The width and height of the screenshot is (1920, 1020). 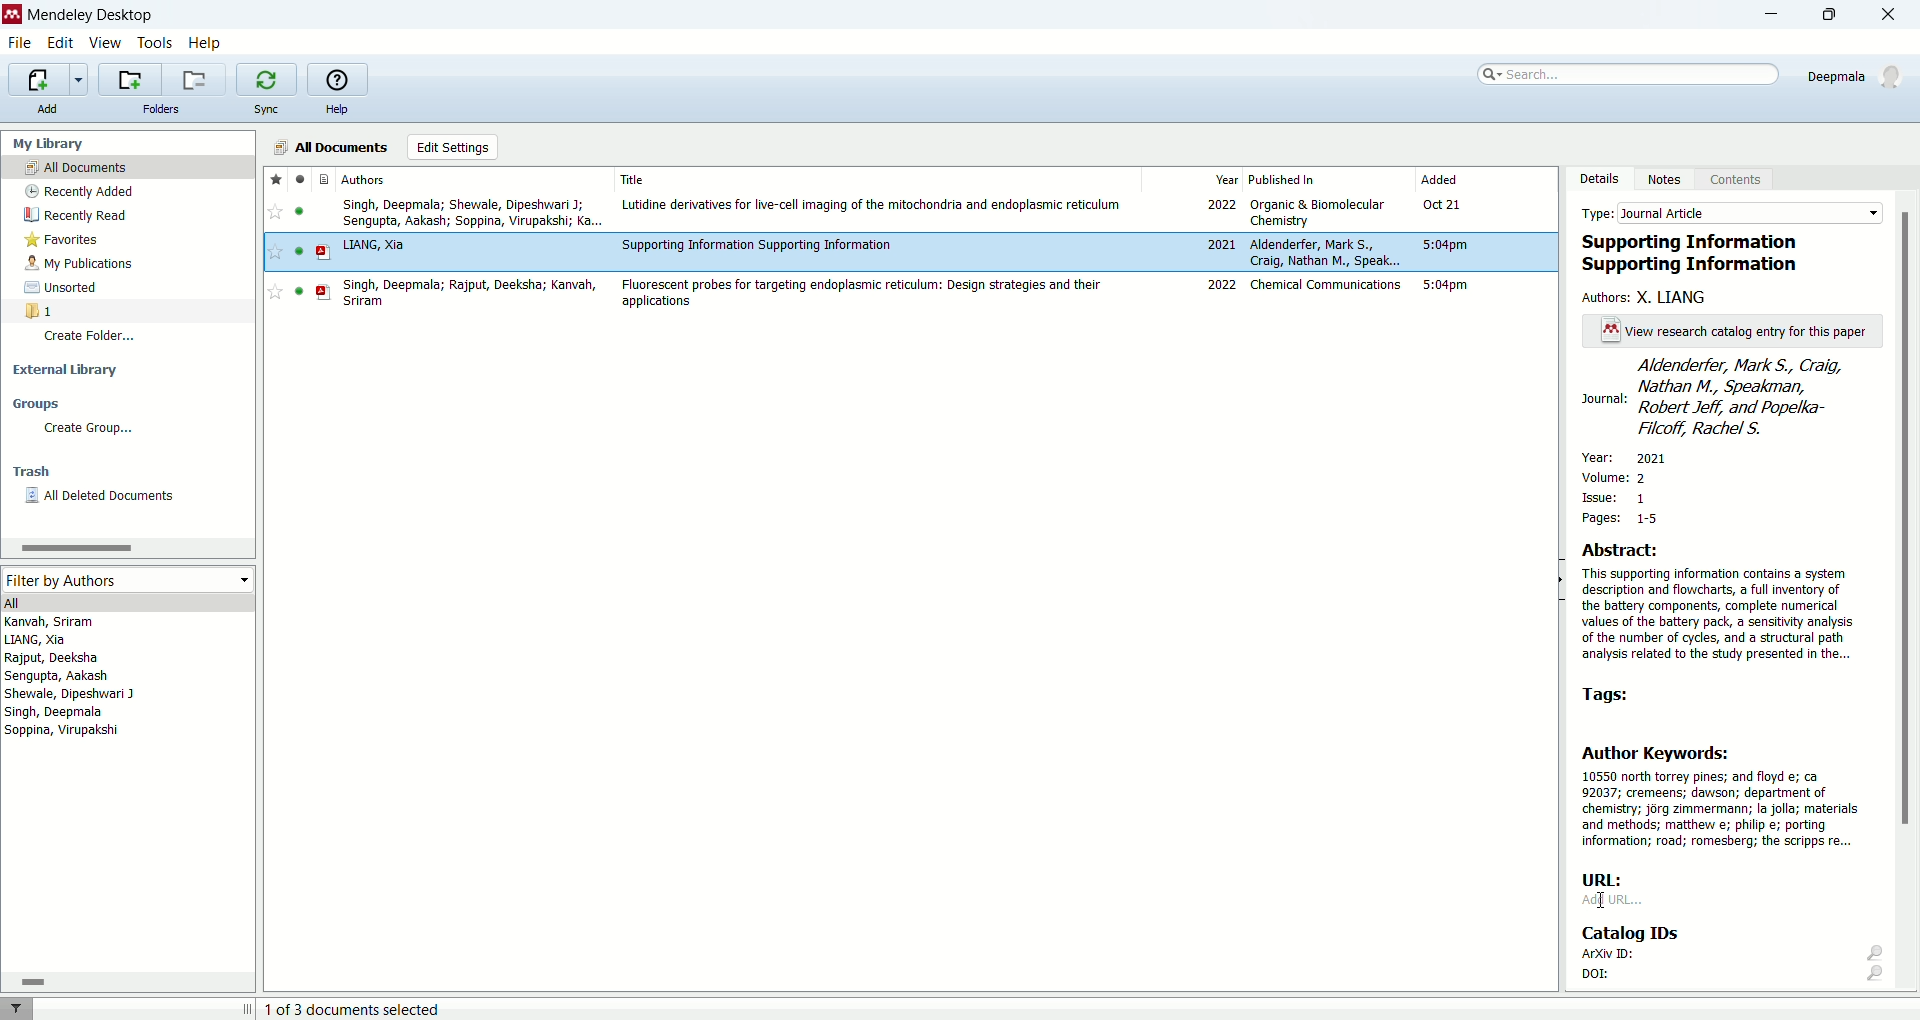 What do you see at coordinates (1889, 14) in the screenshot?
I see `close` at bounding box center [1889, 14].